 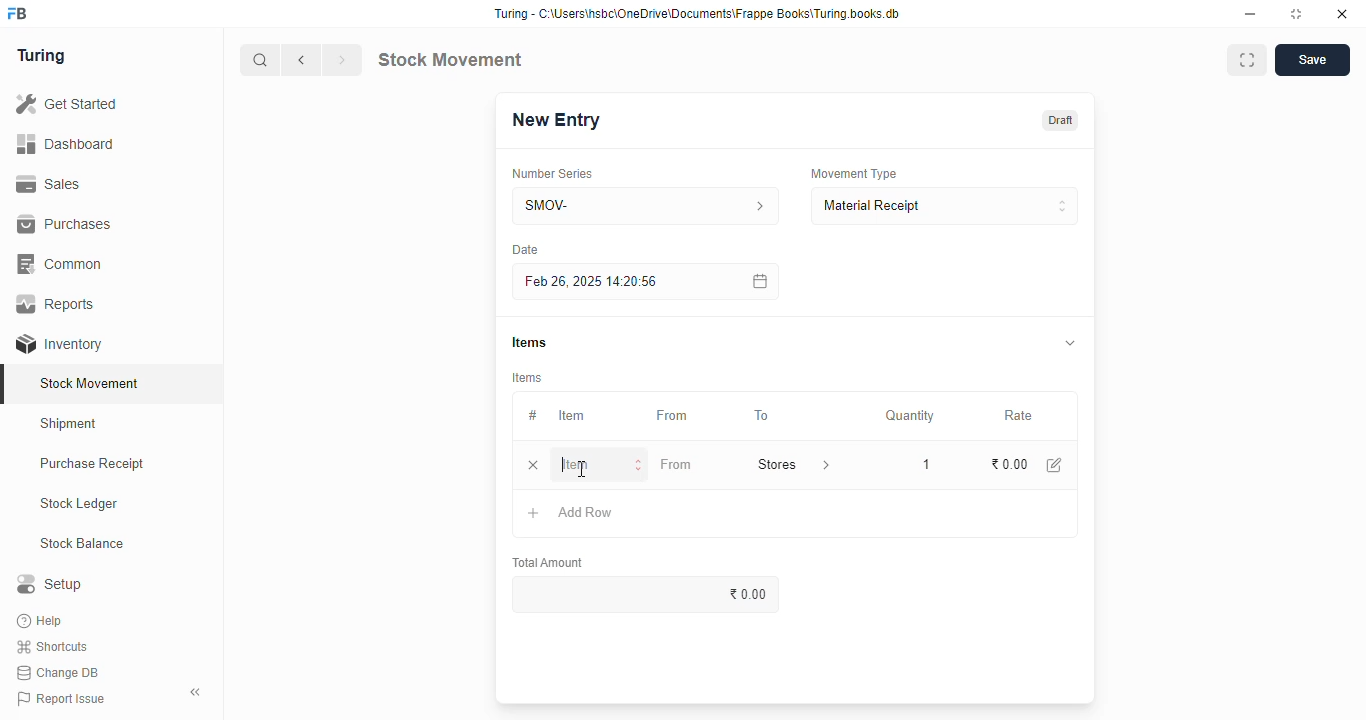 What do you see at coordinates (83, 544) in the screenshot?
I see `stock balance` at bounding box center [83, 544].